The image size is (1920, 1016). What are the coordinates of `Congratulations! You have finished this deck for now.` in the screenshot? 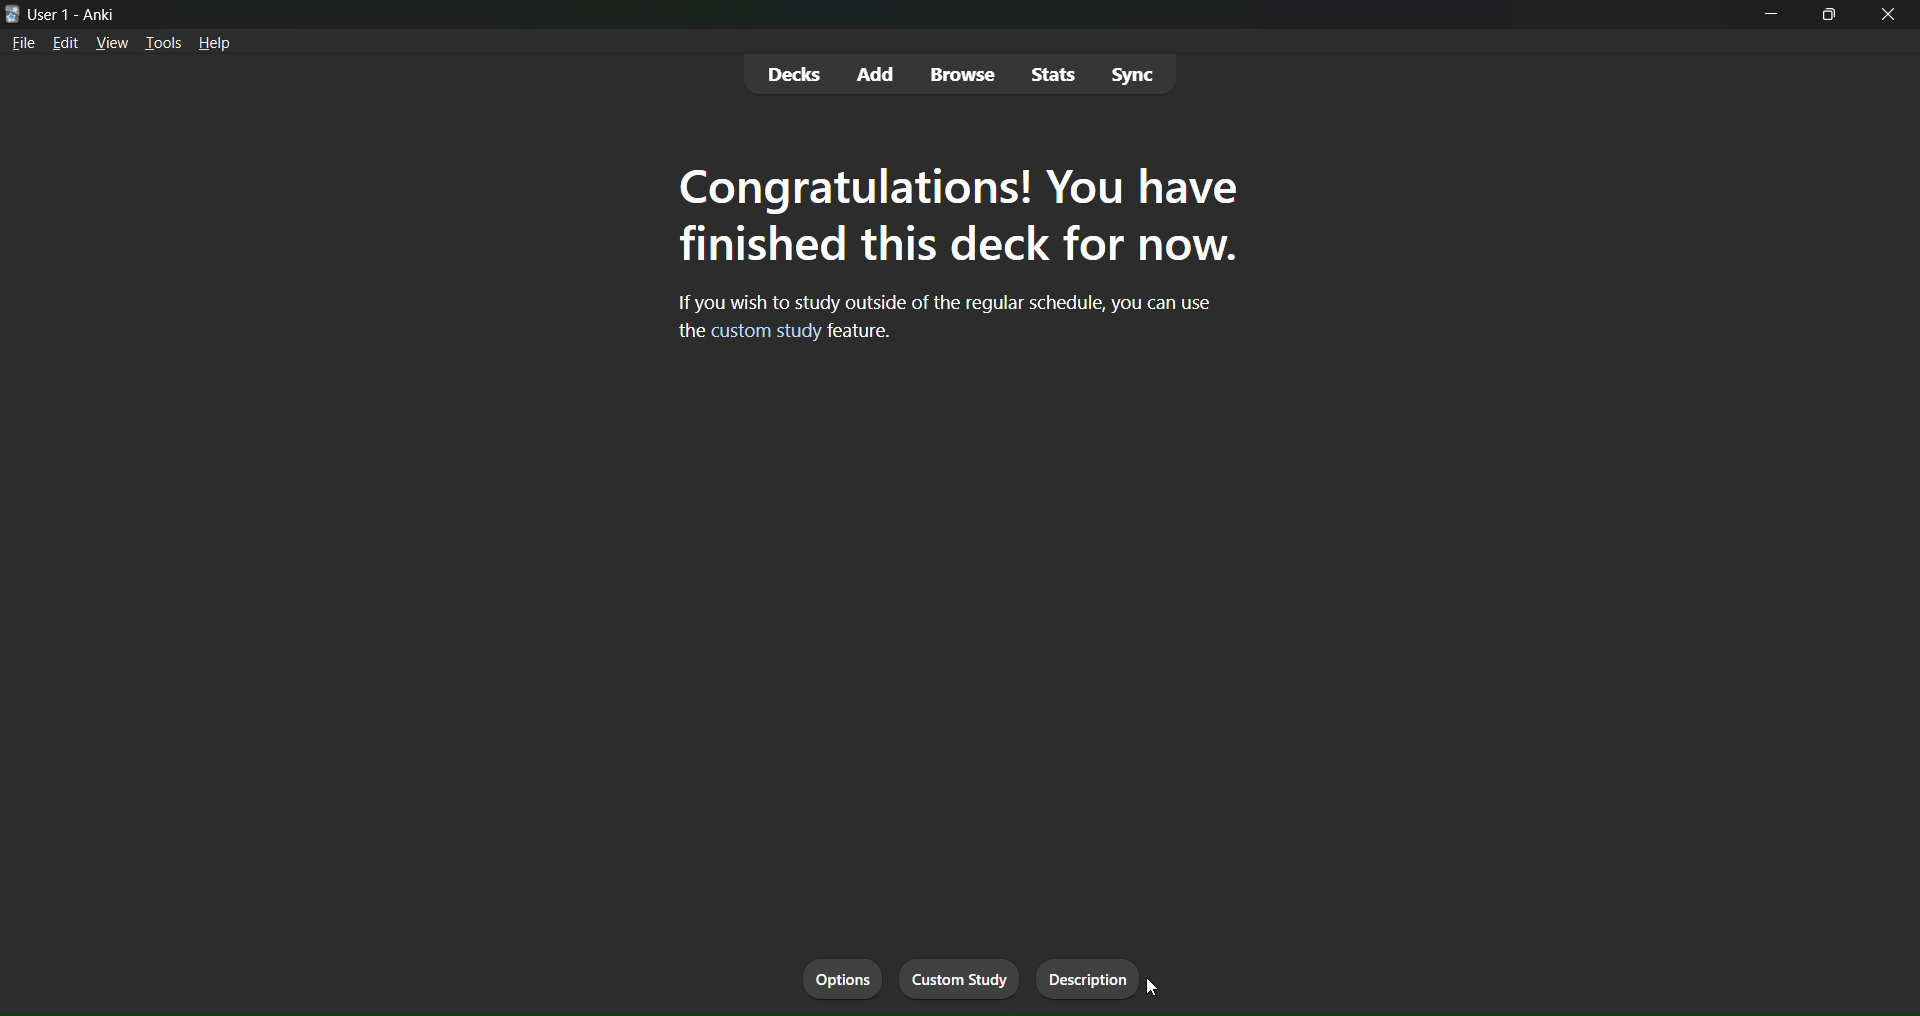 It's located at (960, 218).